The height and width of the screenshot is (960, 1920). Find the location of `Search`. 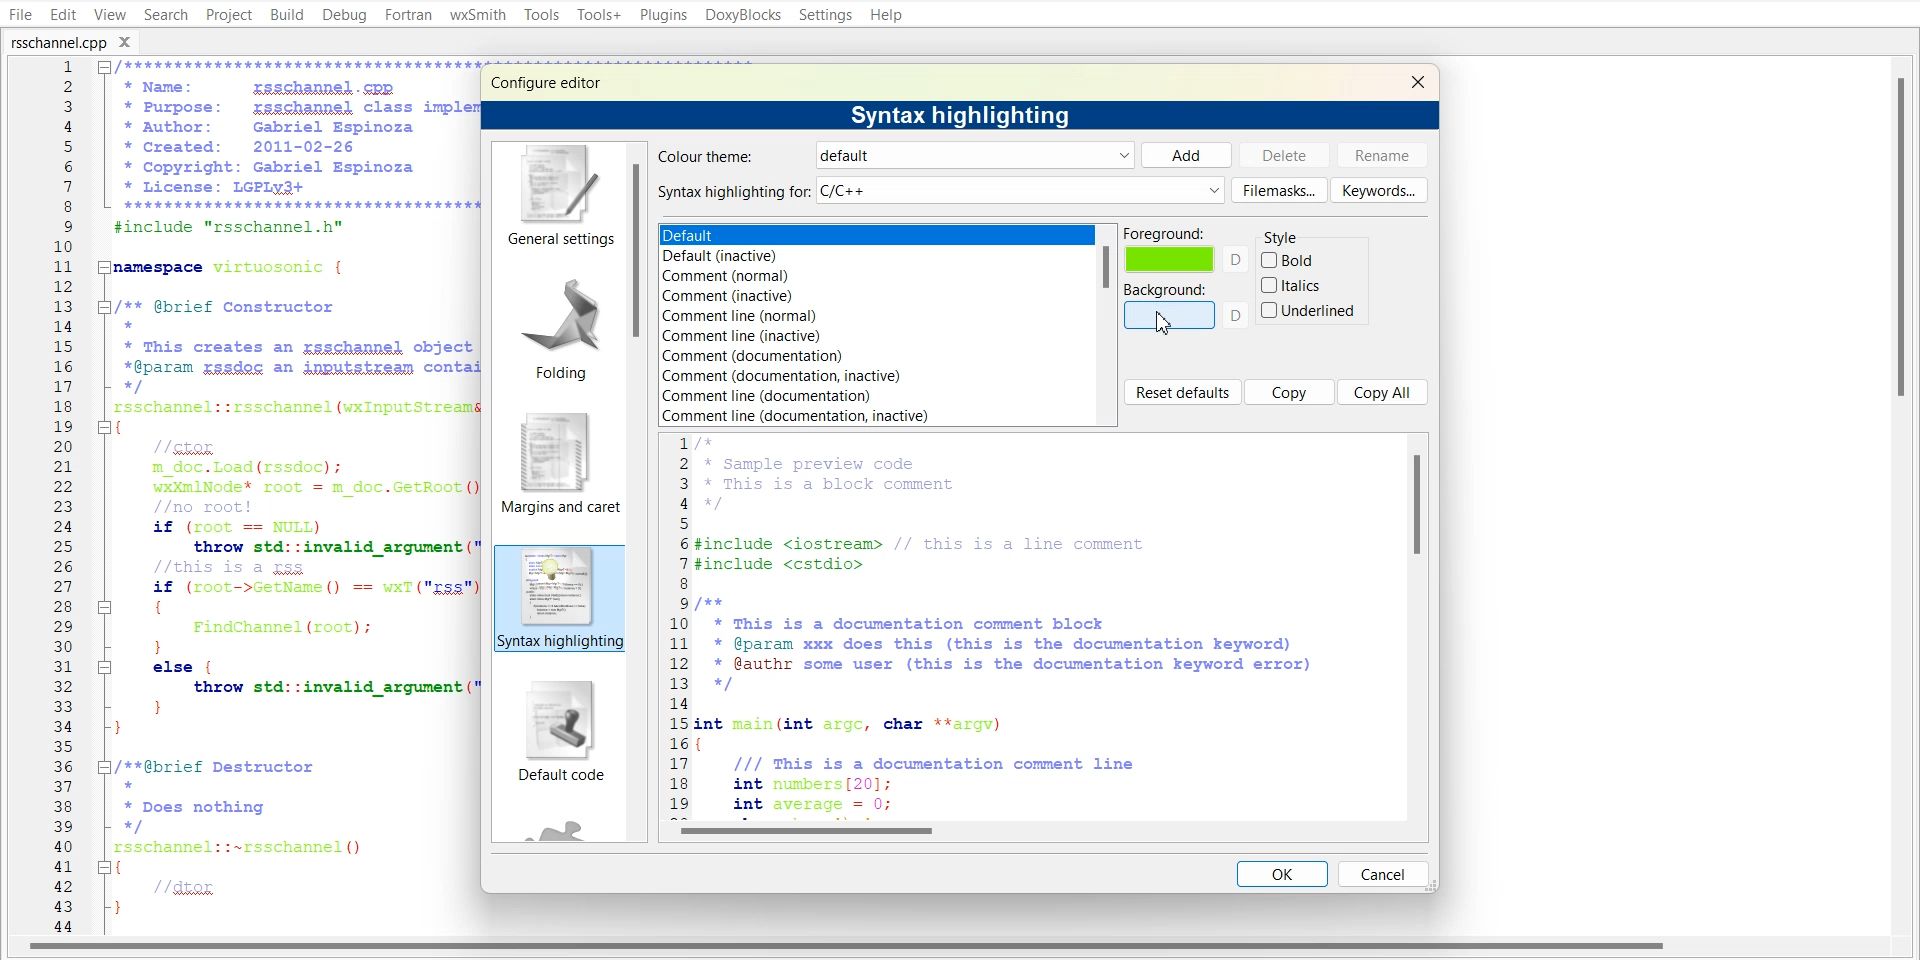

Search is located at coordinates (166, 14).